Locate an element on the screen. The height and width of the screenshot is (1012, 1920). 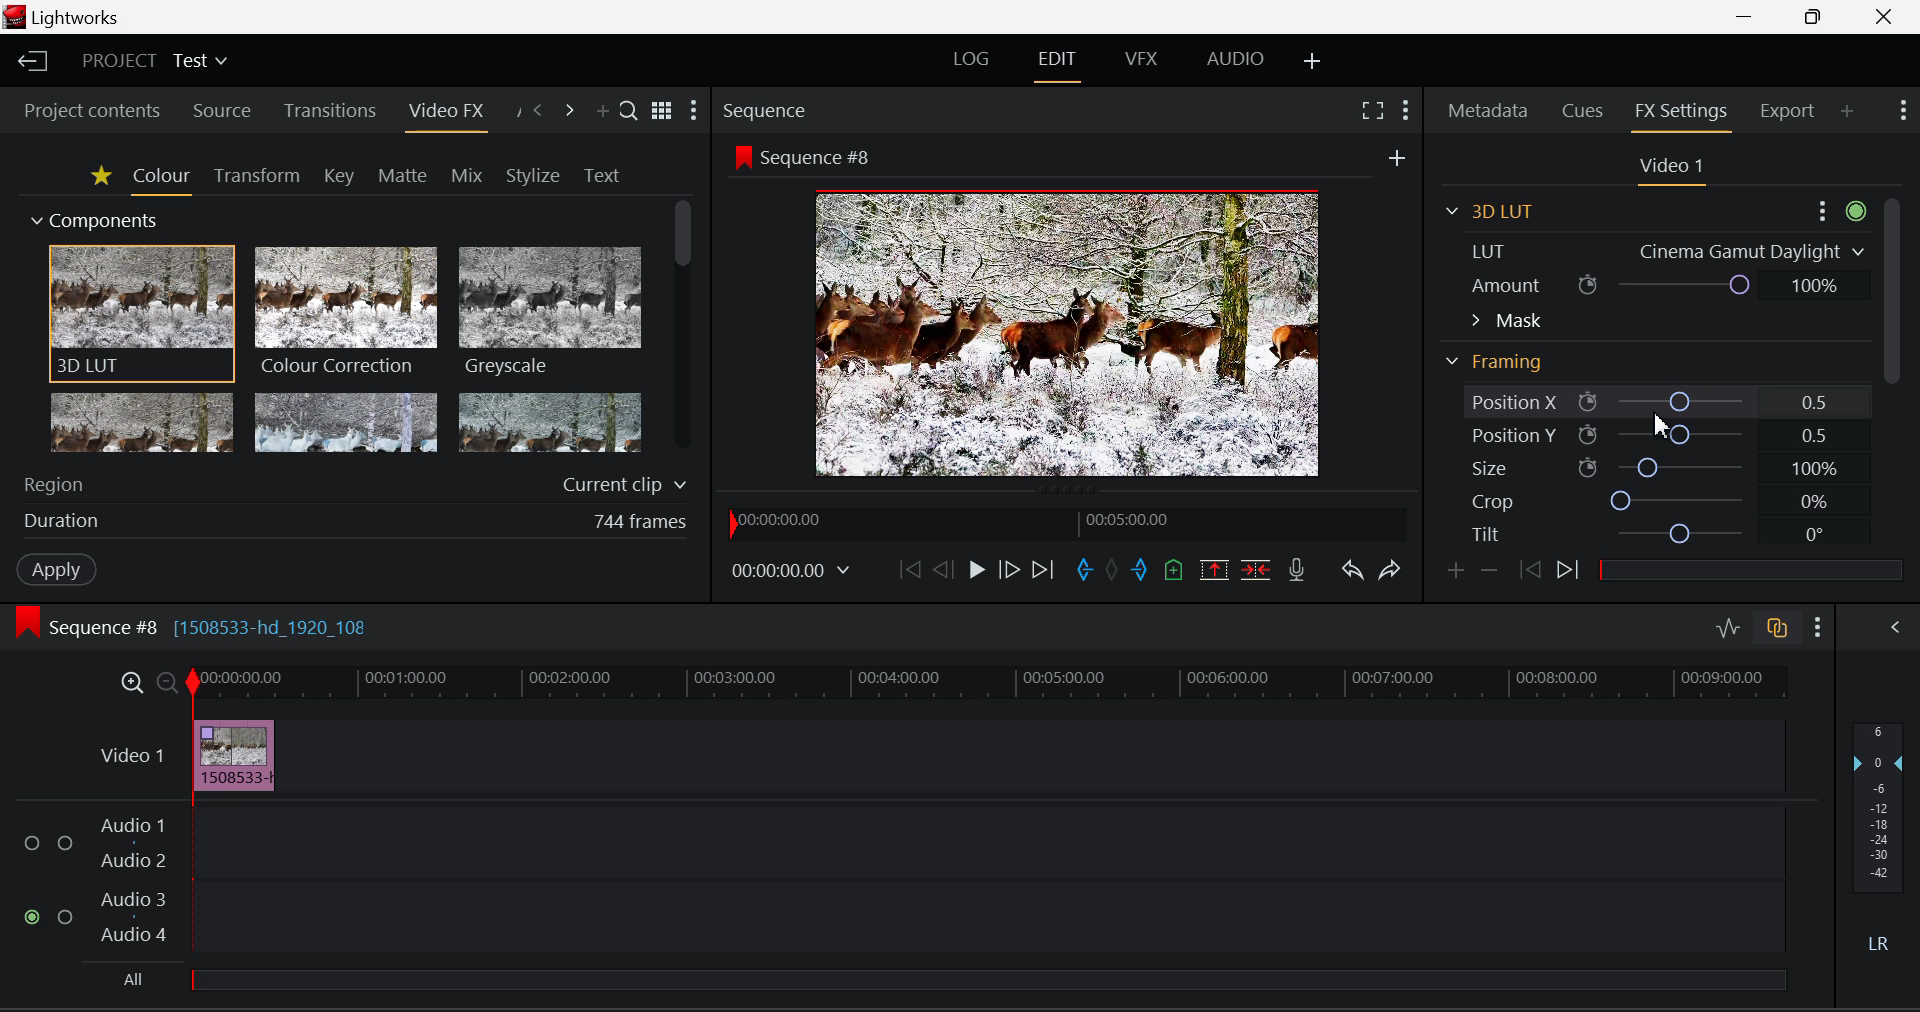
All is located at coordinates (953, 978).